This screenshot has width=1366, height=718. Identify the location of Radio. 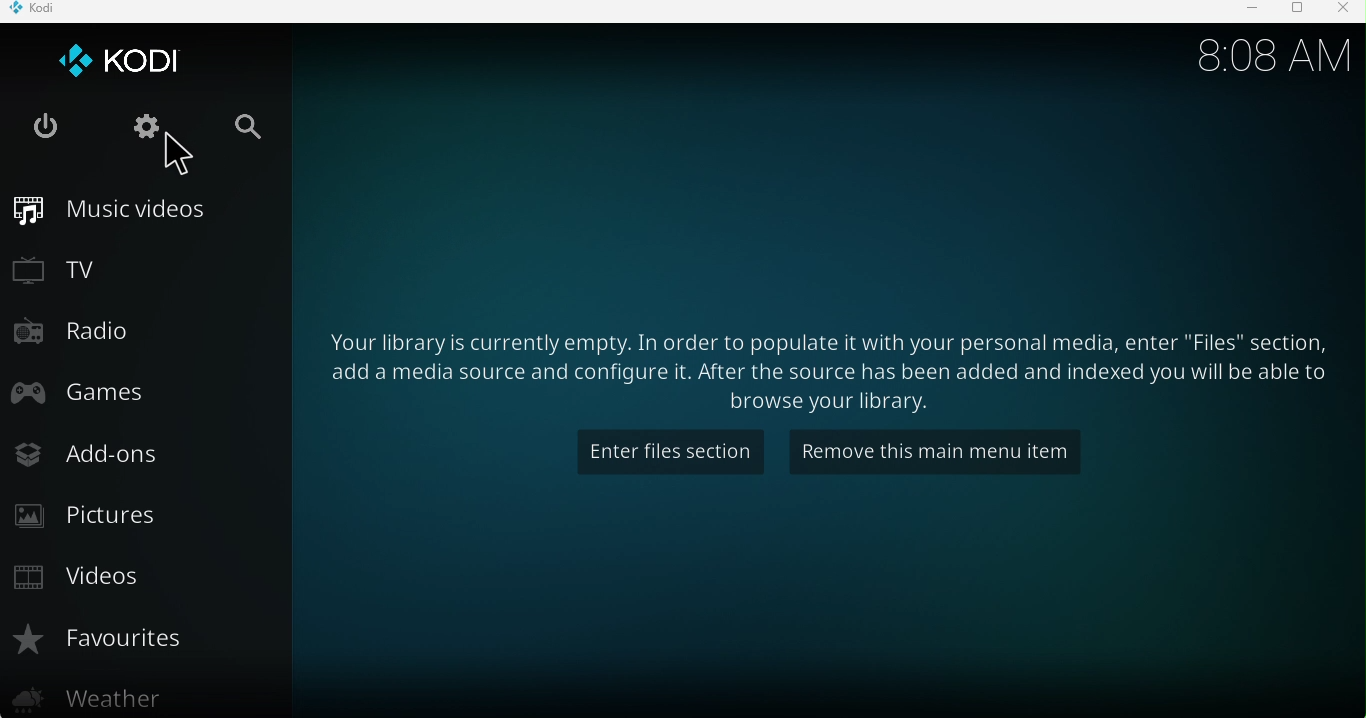
(97, 328).